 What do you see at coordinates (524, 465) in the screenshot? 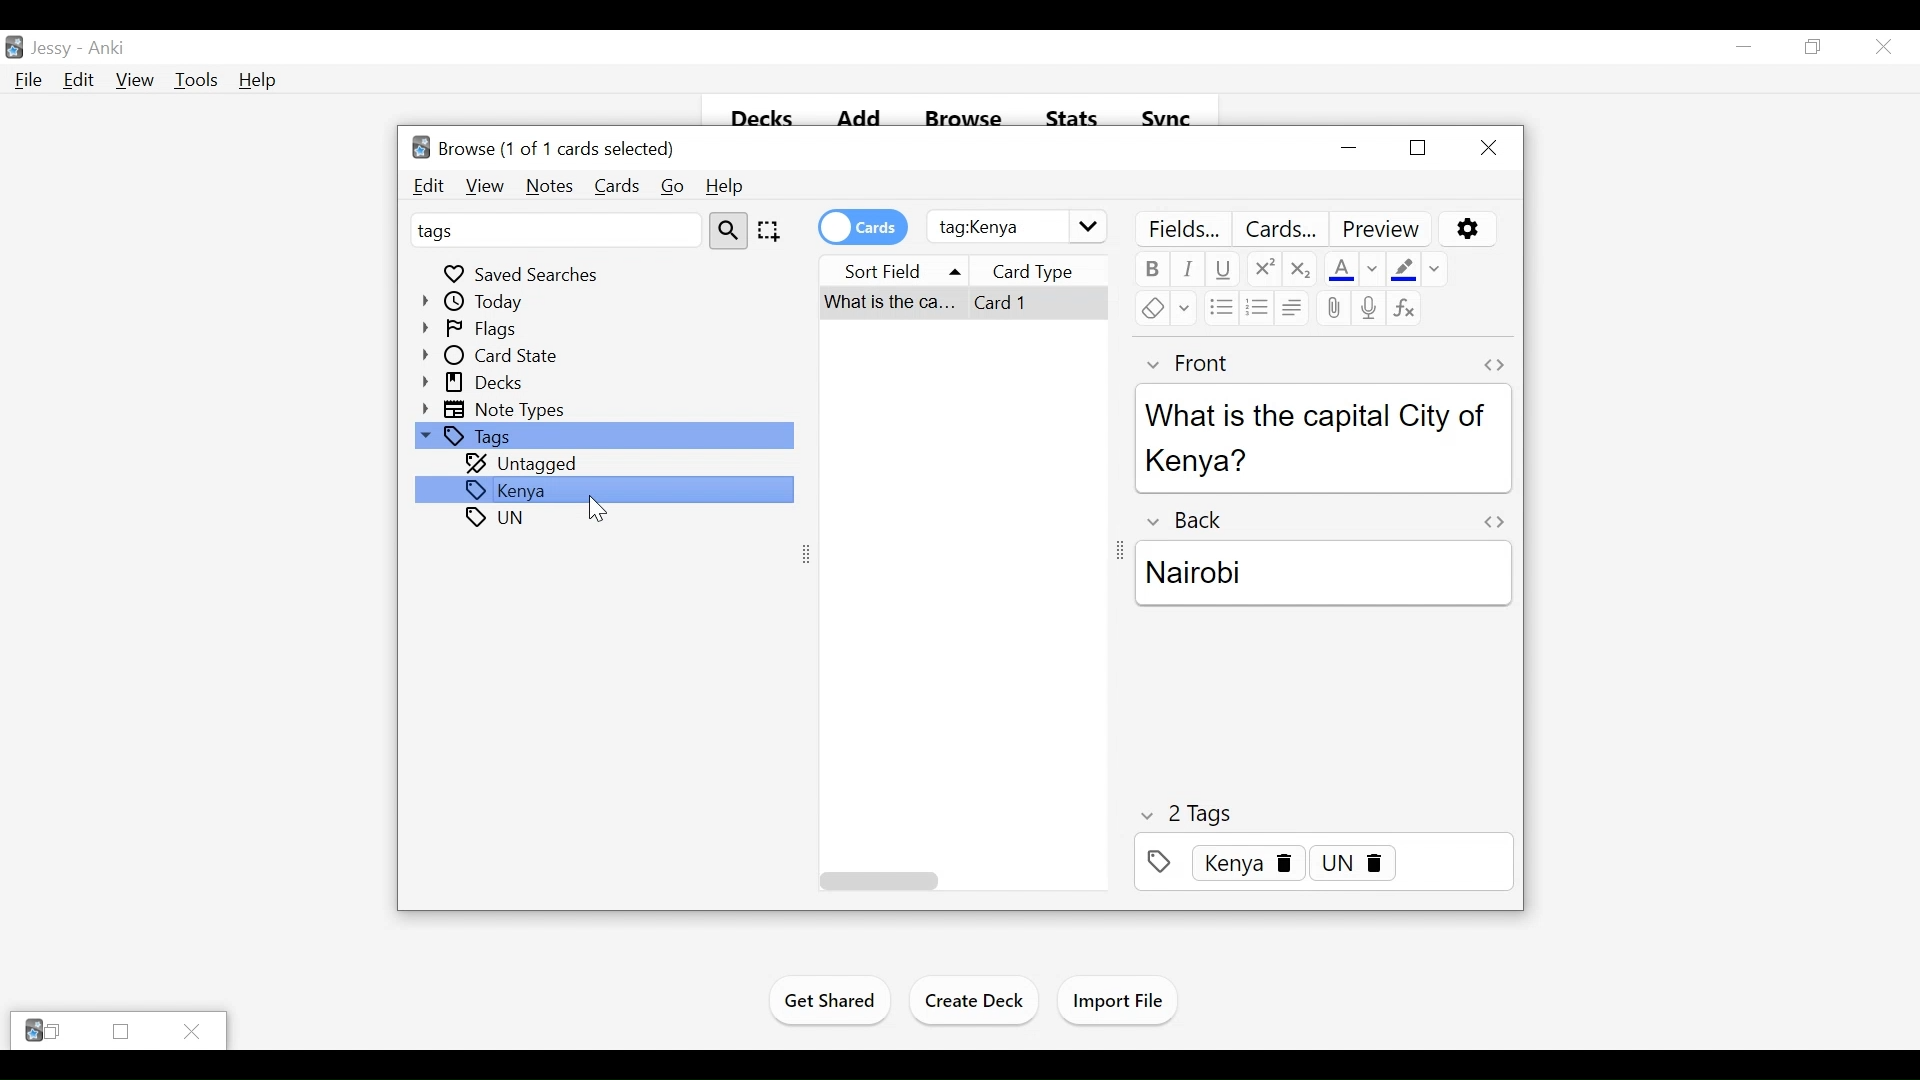
I see `Untagged` at bounding box center [524, 465].